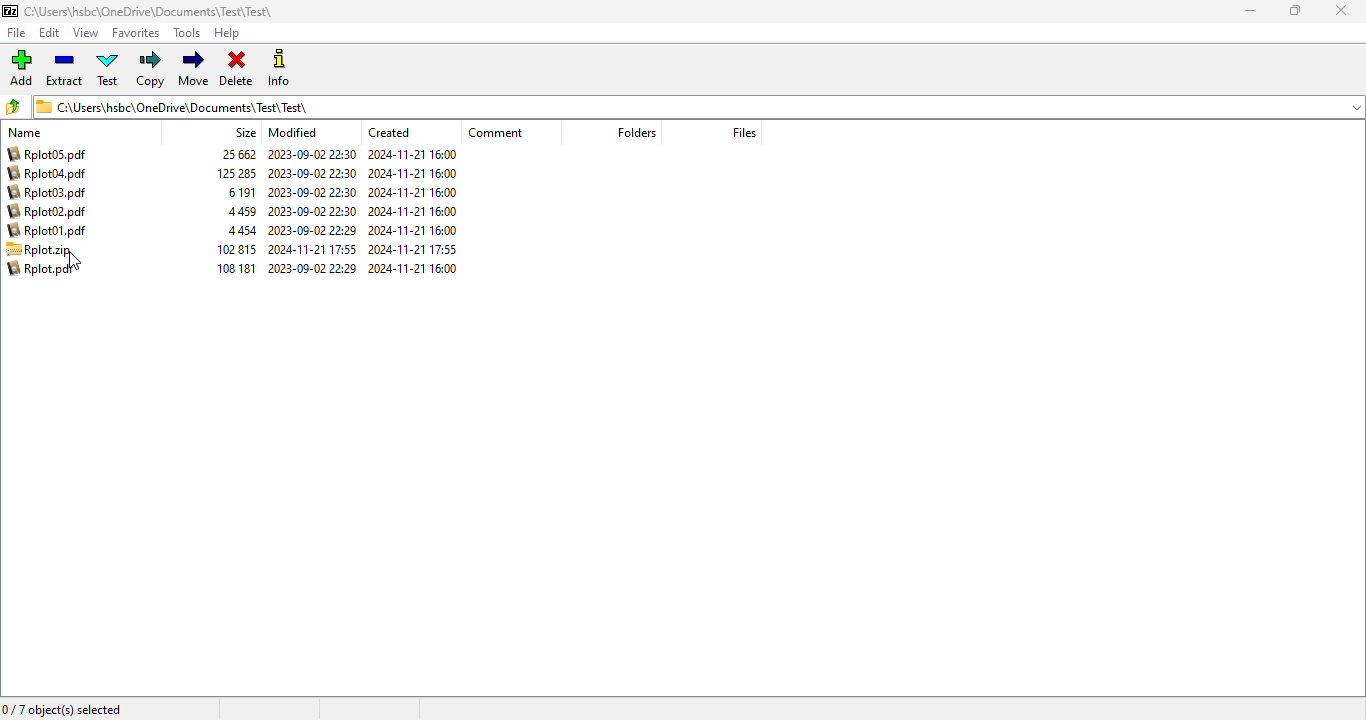  I want to click on browse folders, so click(13, 106).